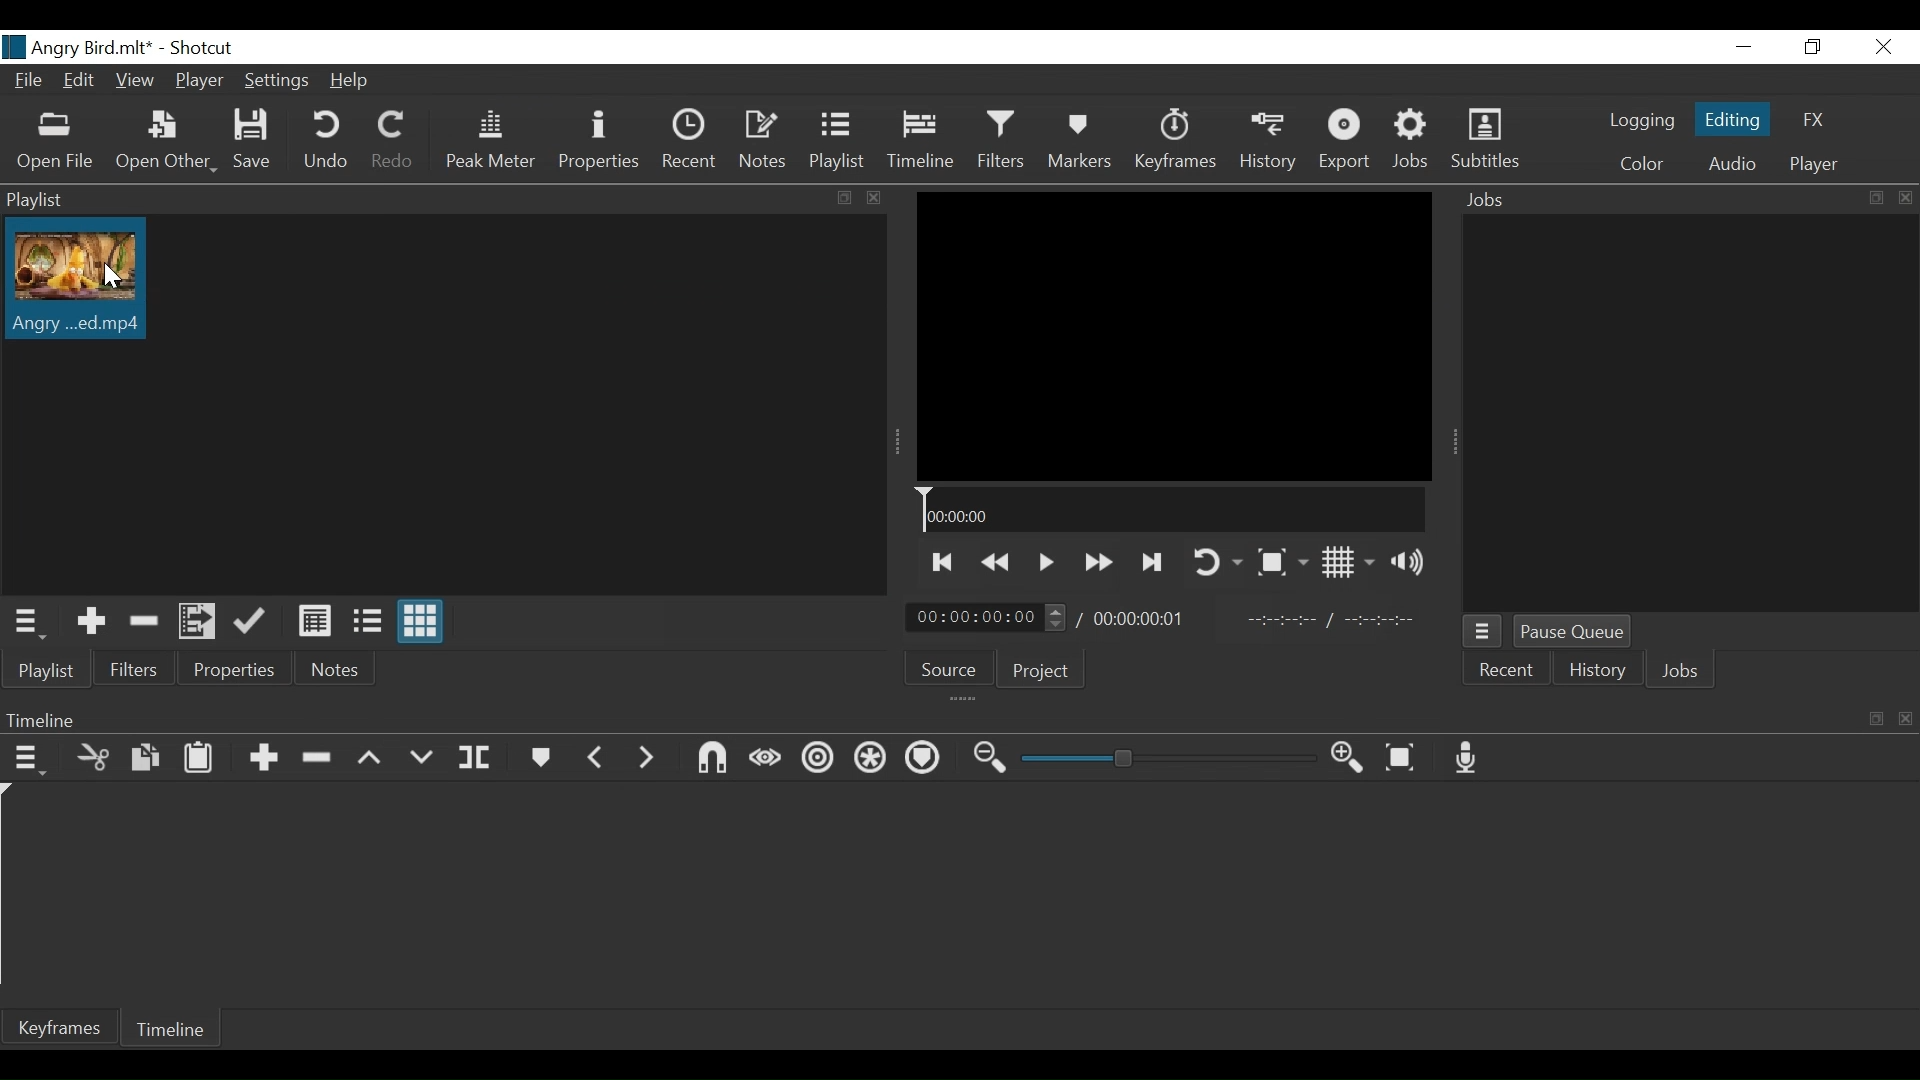 This screenshot has height=1080, width=1920. Describe the element at coordinates (395, 140) in the screenshot. I see `Redo` at that location.